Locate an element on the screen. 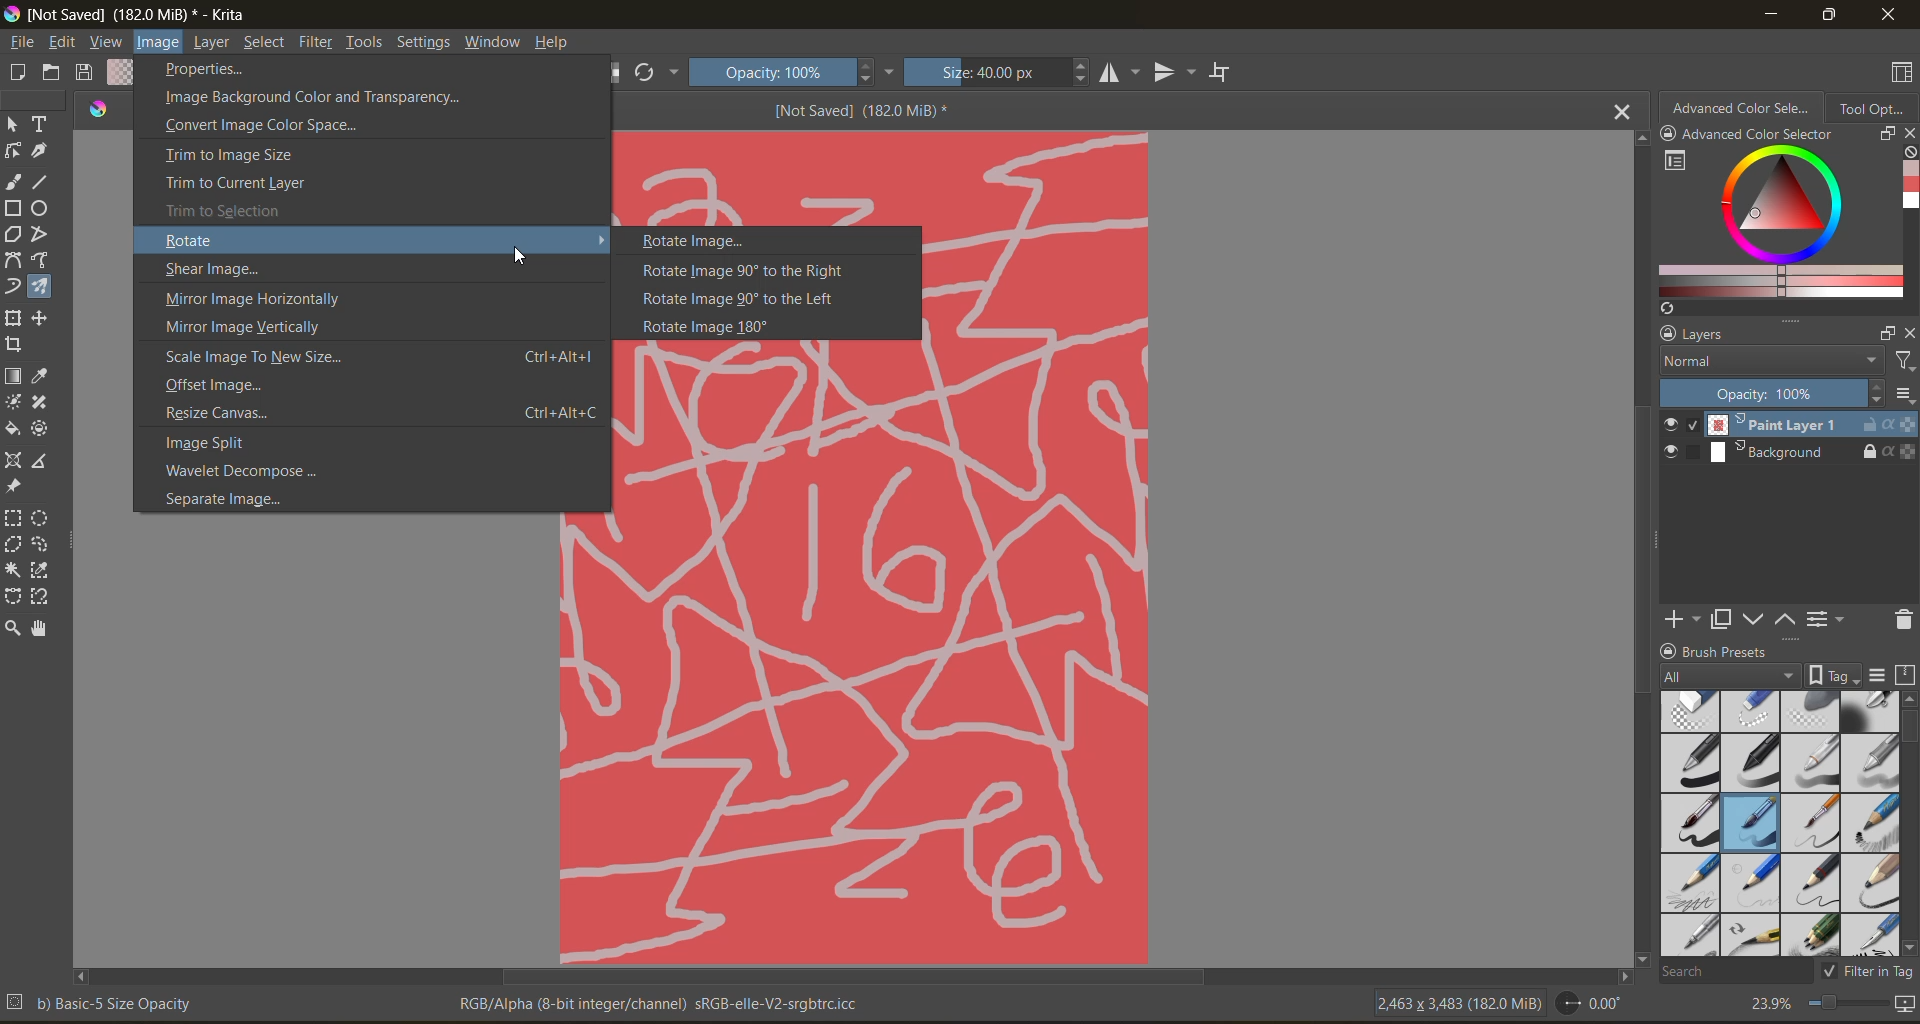 The height and width of the screenshot is (1024, 1920). Brush Presets is located at coordinates (1735, 651).